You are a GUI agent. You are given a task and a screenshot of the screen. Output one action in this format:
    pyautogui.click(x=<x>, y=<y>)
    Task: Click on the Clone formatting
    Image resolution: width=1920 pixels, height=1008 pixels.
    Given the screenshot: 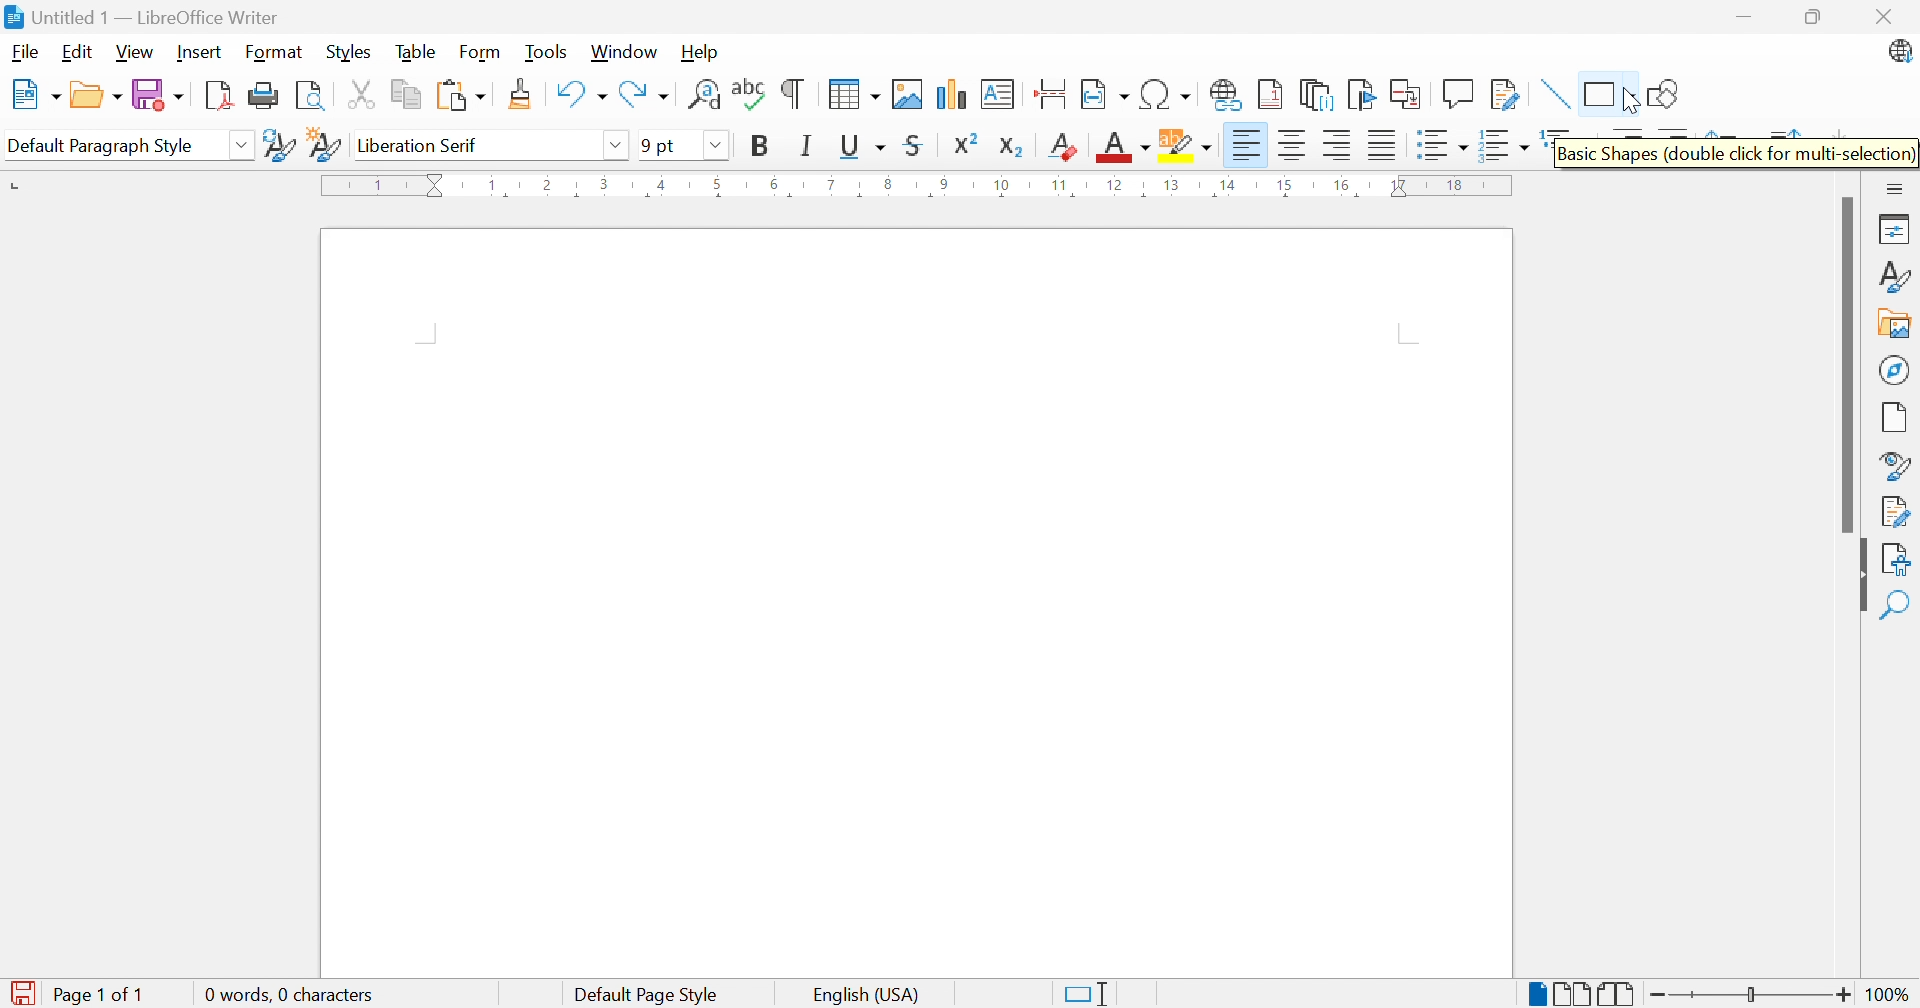 What is the action you would take?
    pyautogui.click(x=523, y=94)
    